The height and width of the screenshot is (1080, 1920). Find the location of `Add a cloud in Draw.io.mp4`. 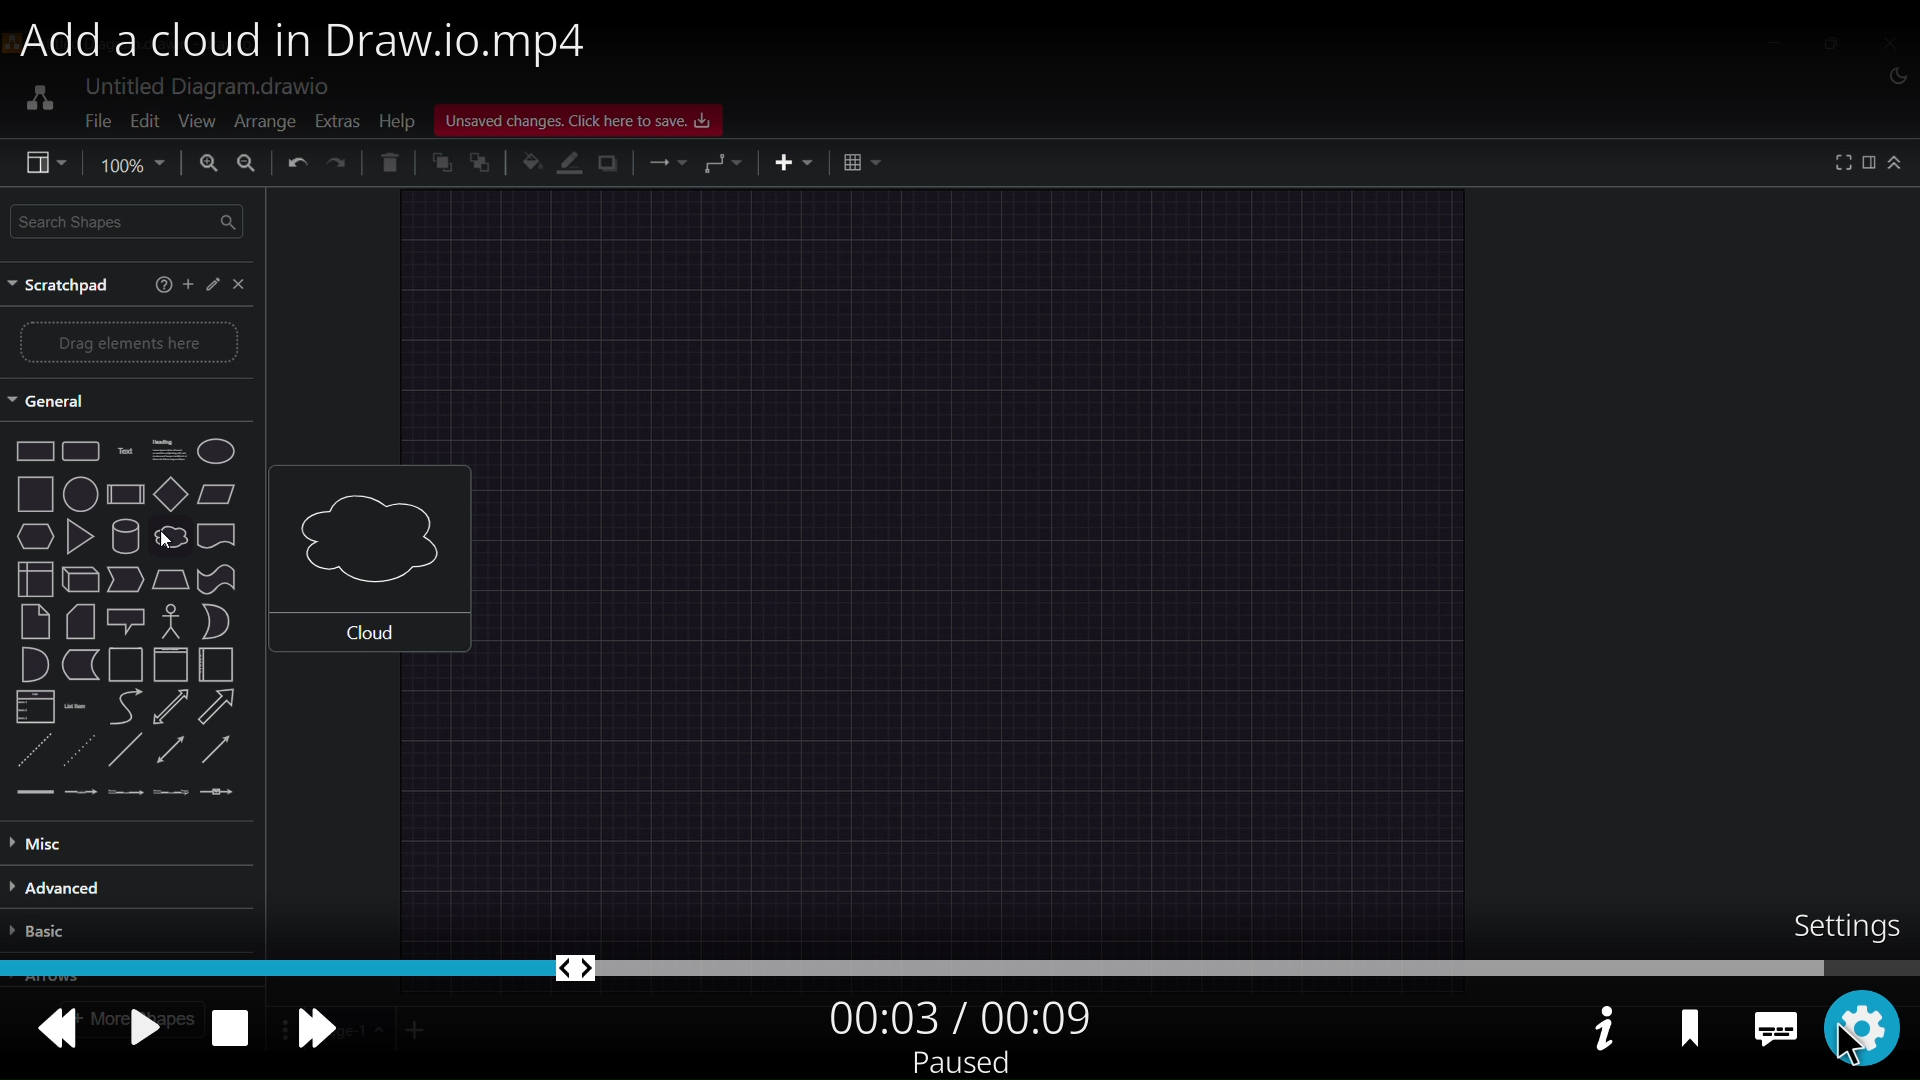

Add a cloud in Draw.io.mp4 is located at coordinates (316, 42).